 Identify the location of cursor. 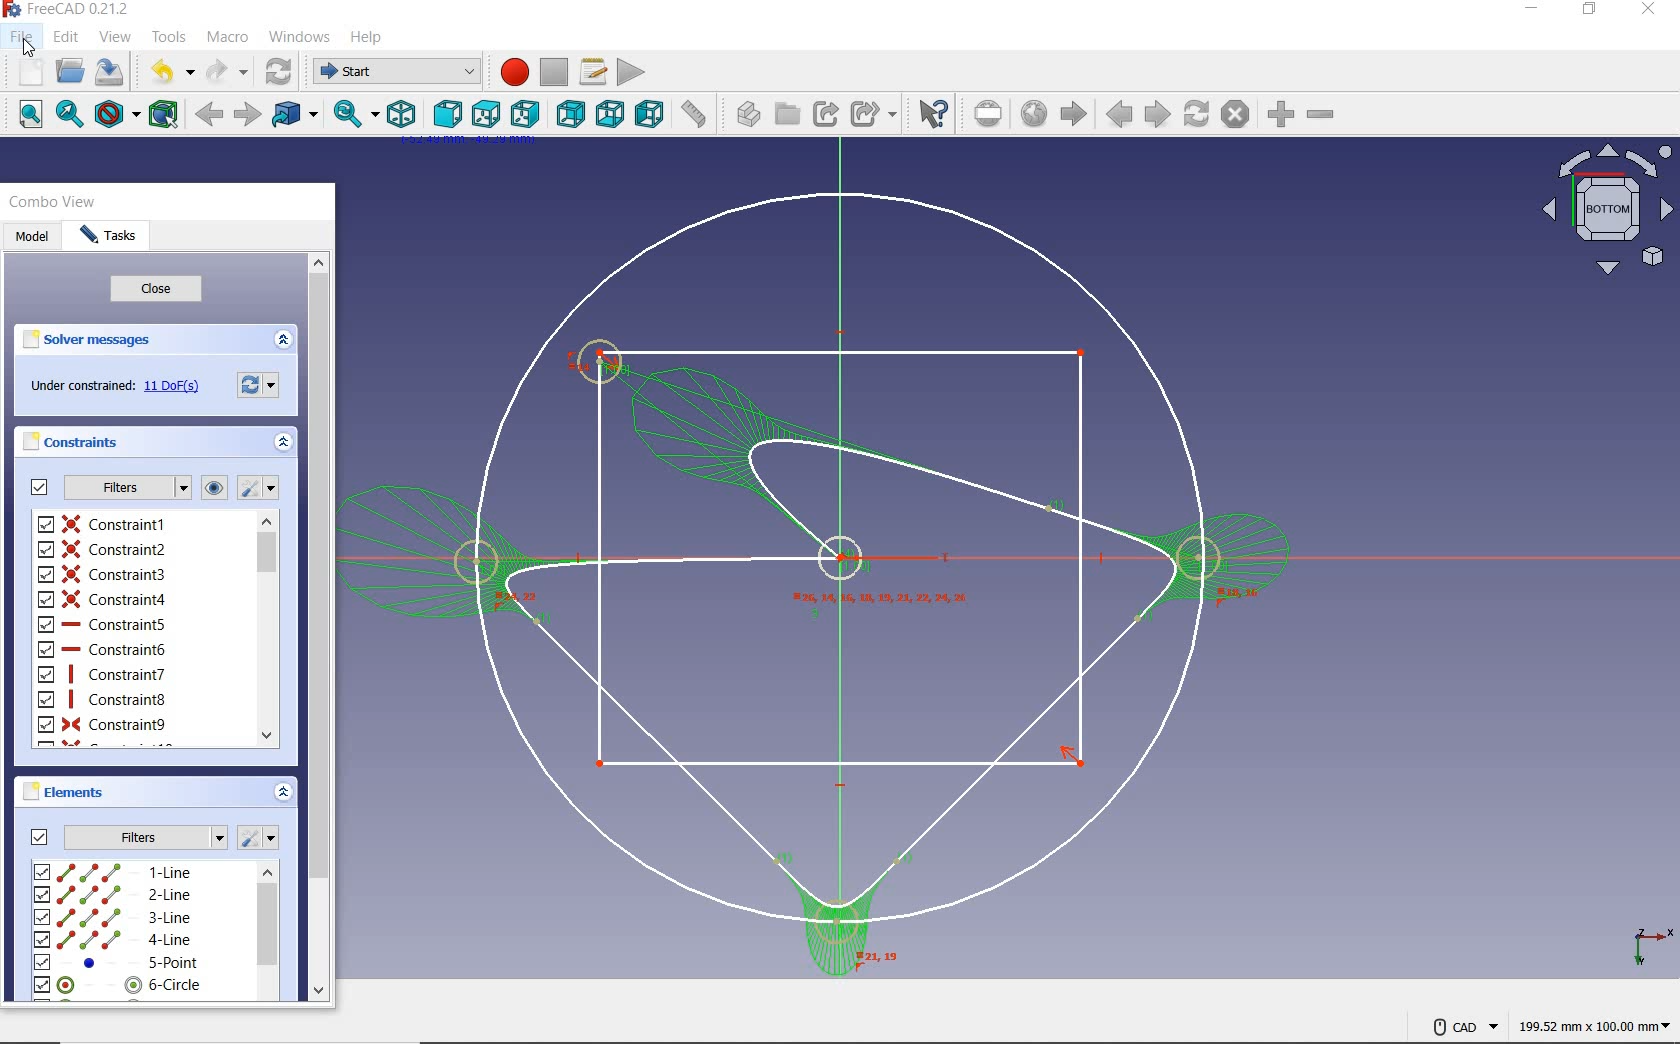
(27, 46).